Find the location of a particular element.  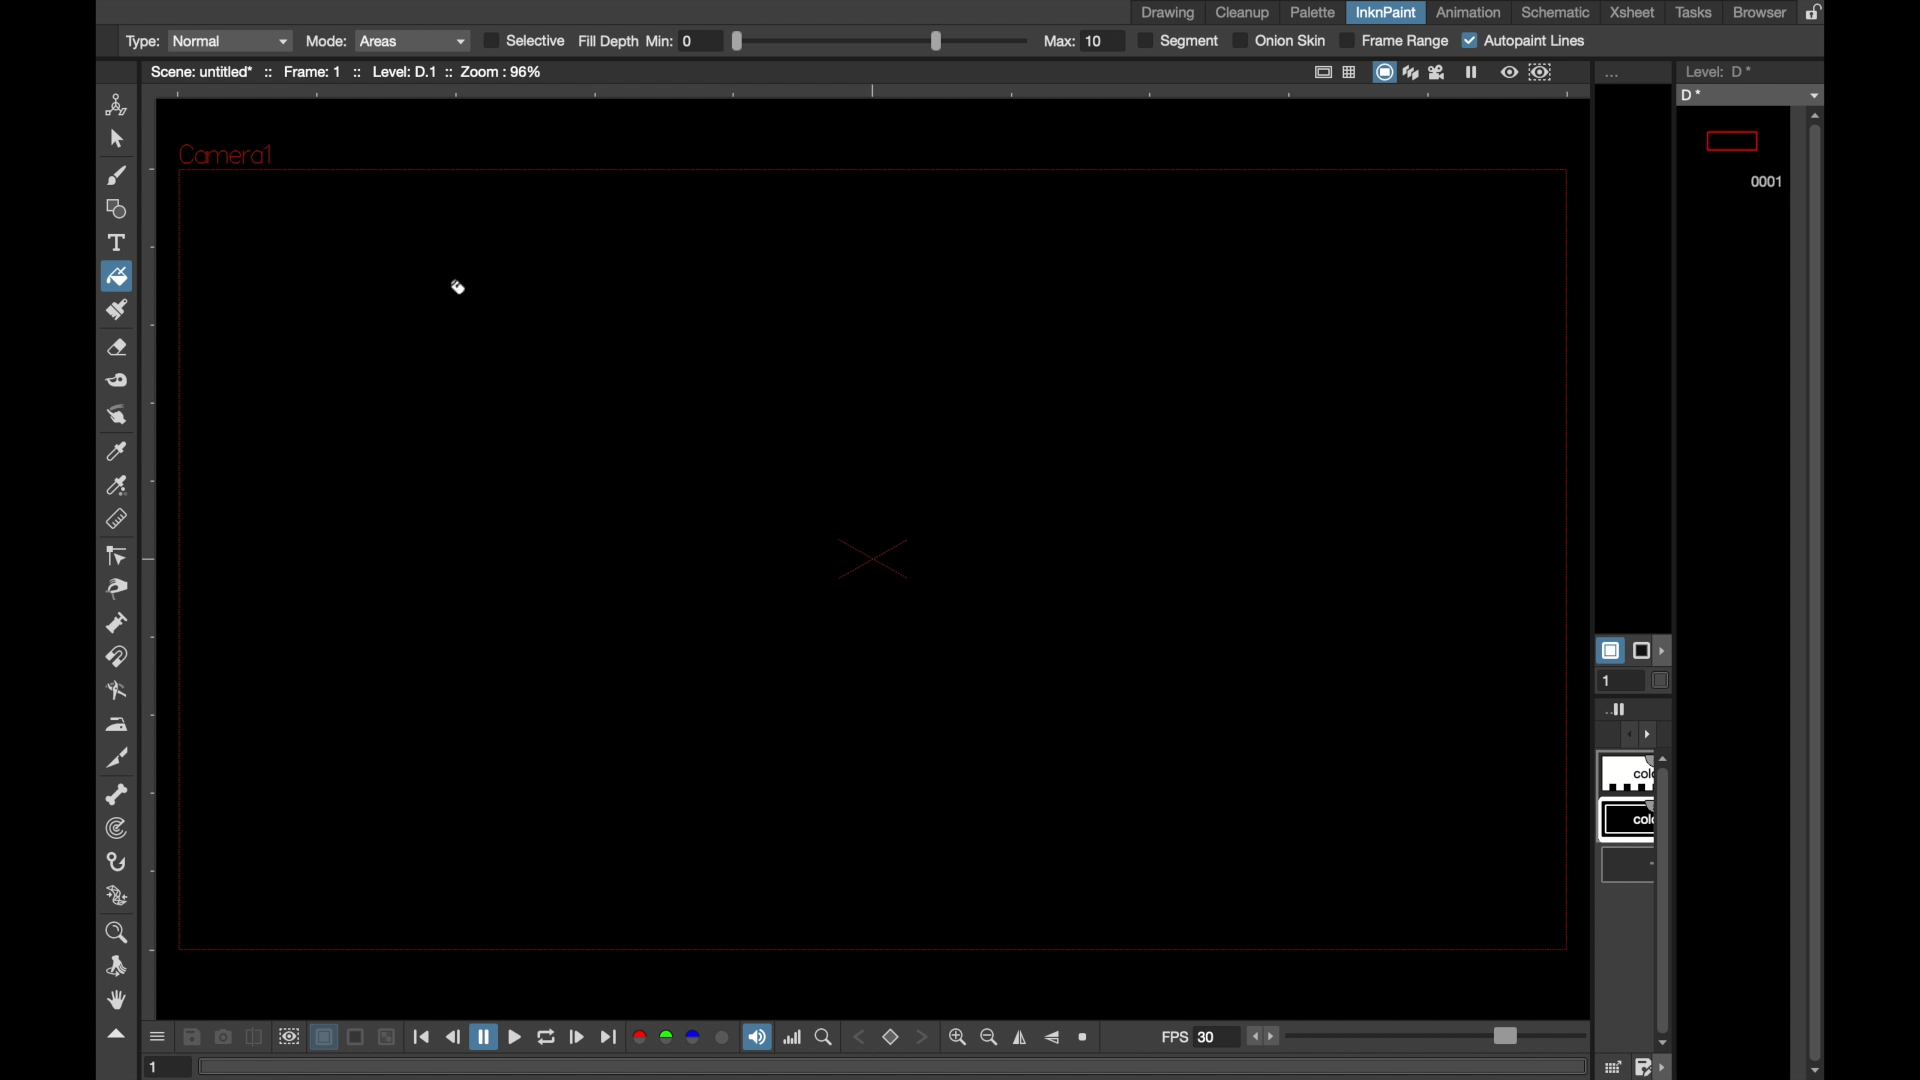

Segment is located at coordinates (1181, 42).